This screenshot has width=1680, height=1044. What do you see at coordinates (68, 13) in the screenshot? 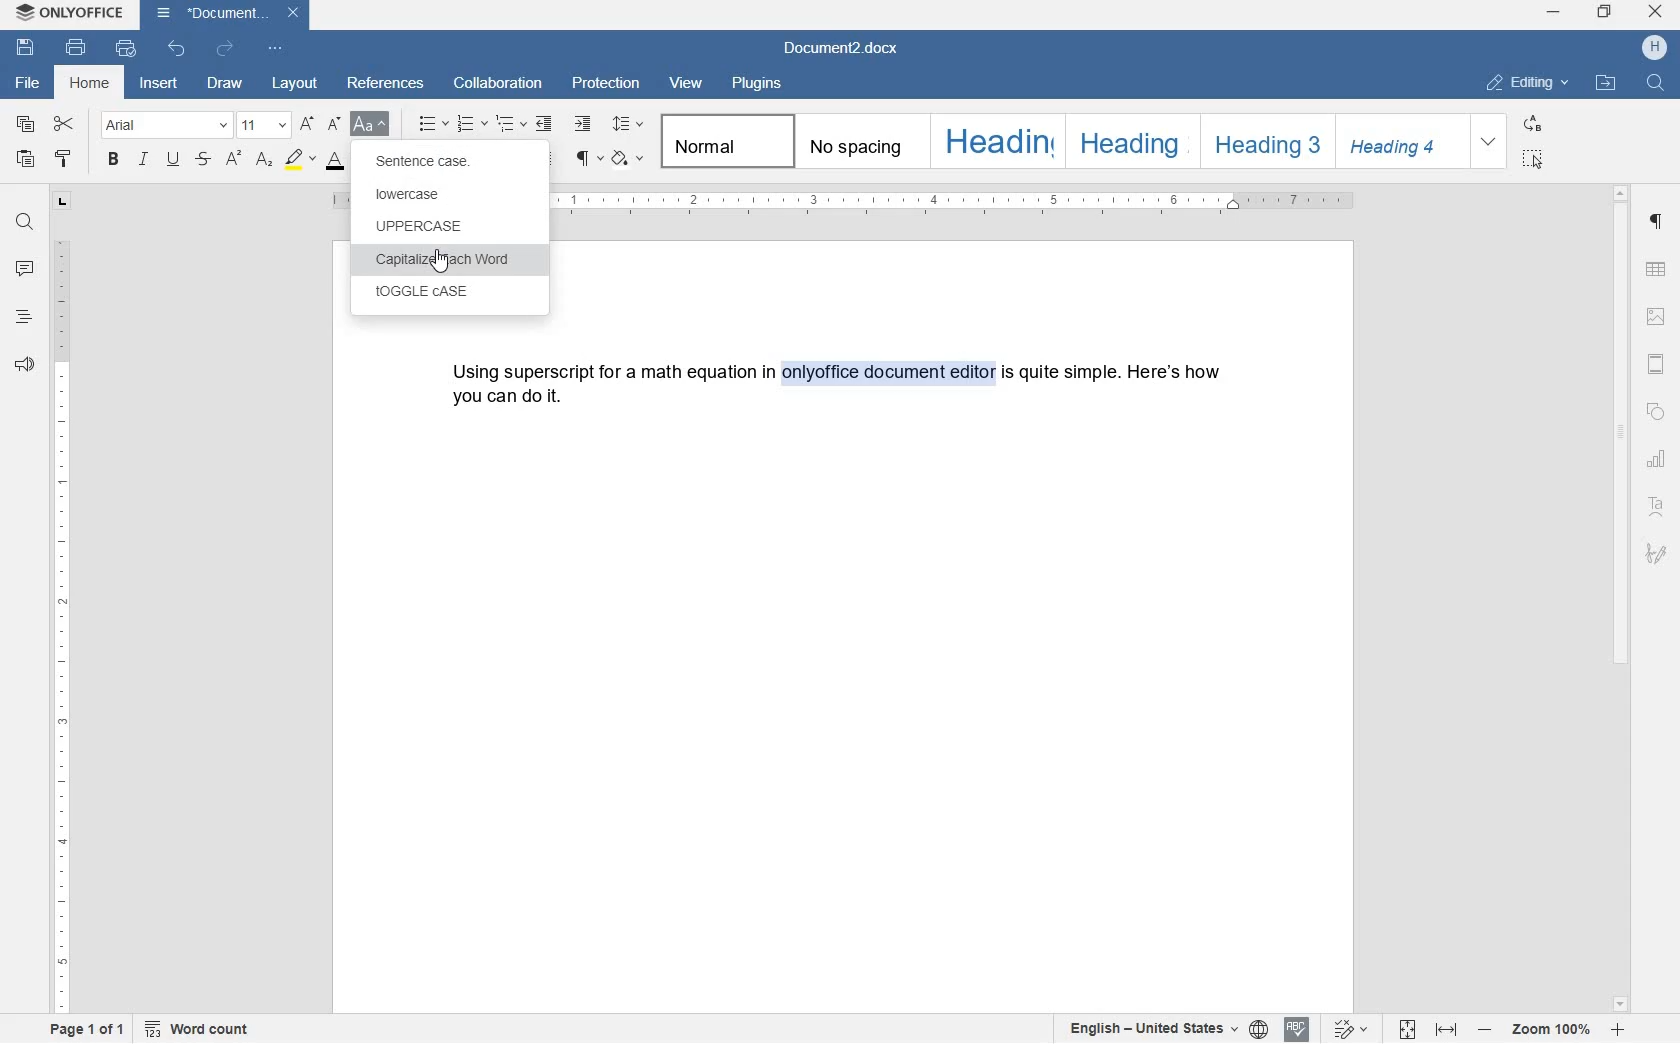
I see `ONLYOFFICE` at bounding box center [68, 13].